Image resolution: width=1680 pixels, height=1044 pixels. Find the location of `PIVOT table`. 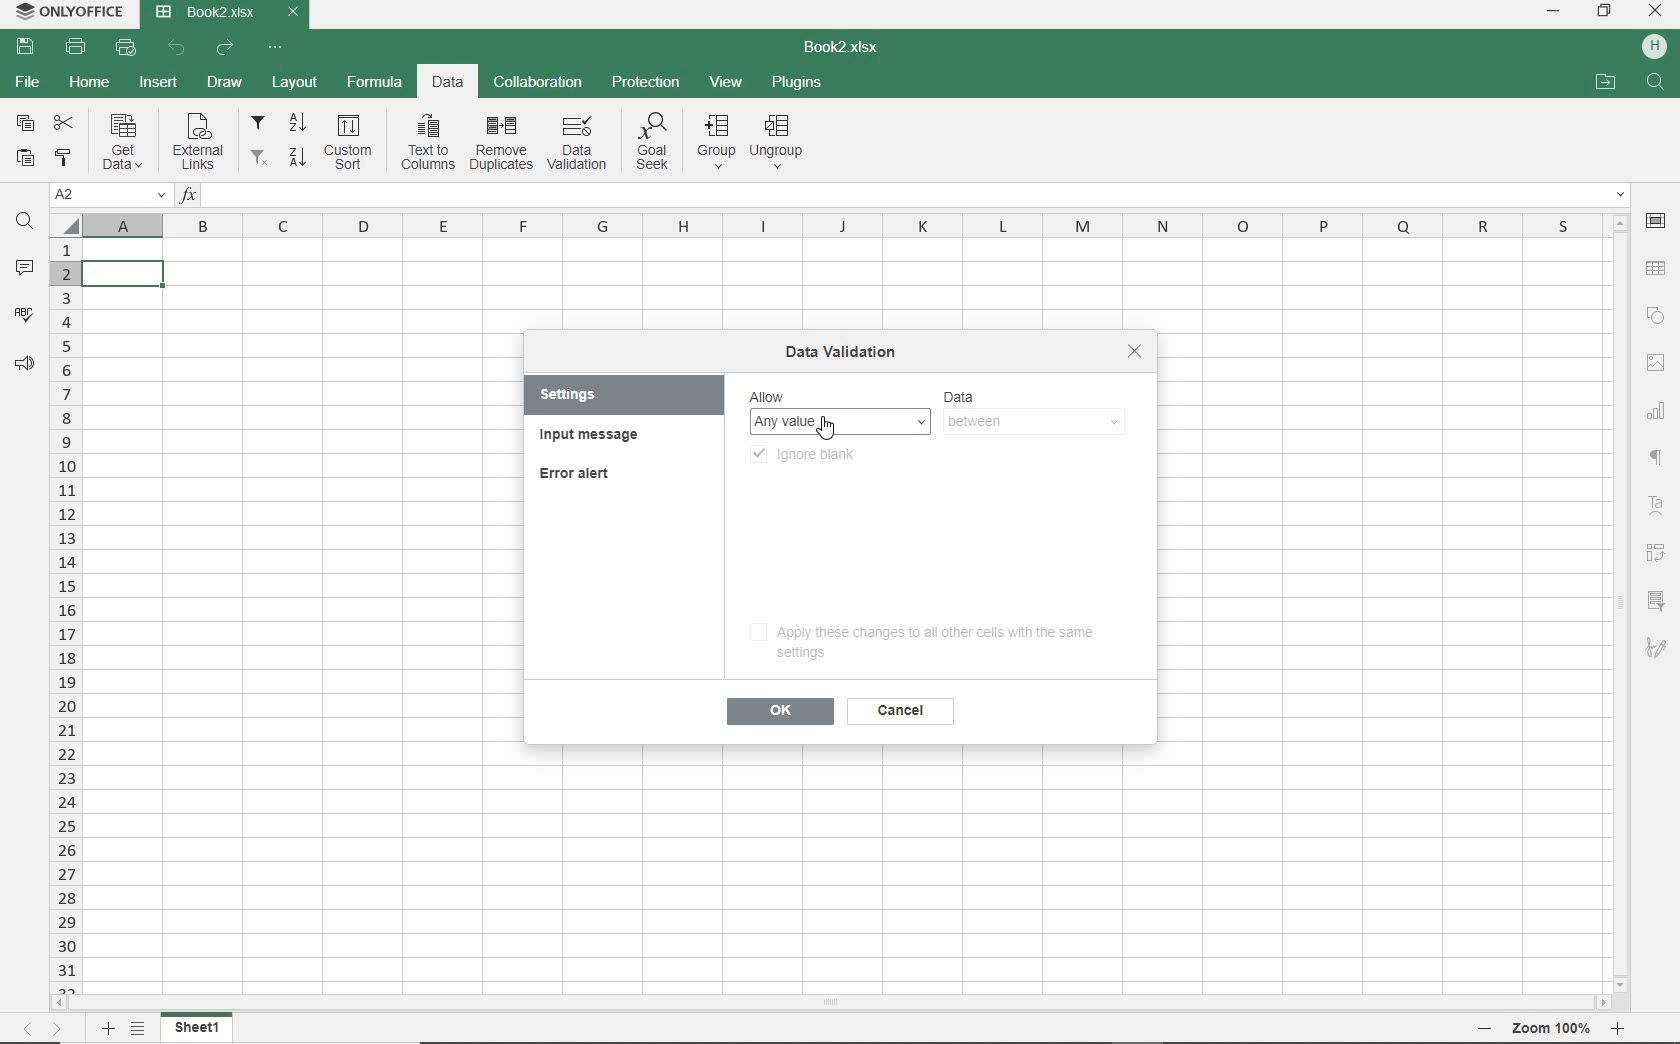

PIVOT table is located at coordinates (1656, 553).